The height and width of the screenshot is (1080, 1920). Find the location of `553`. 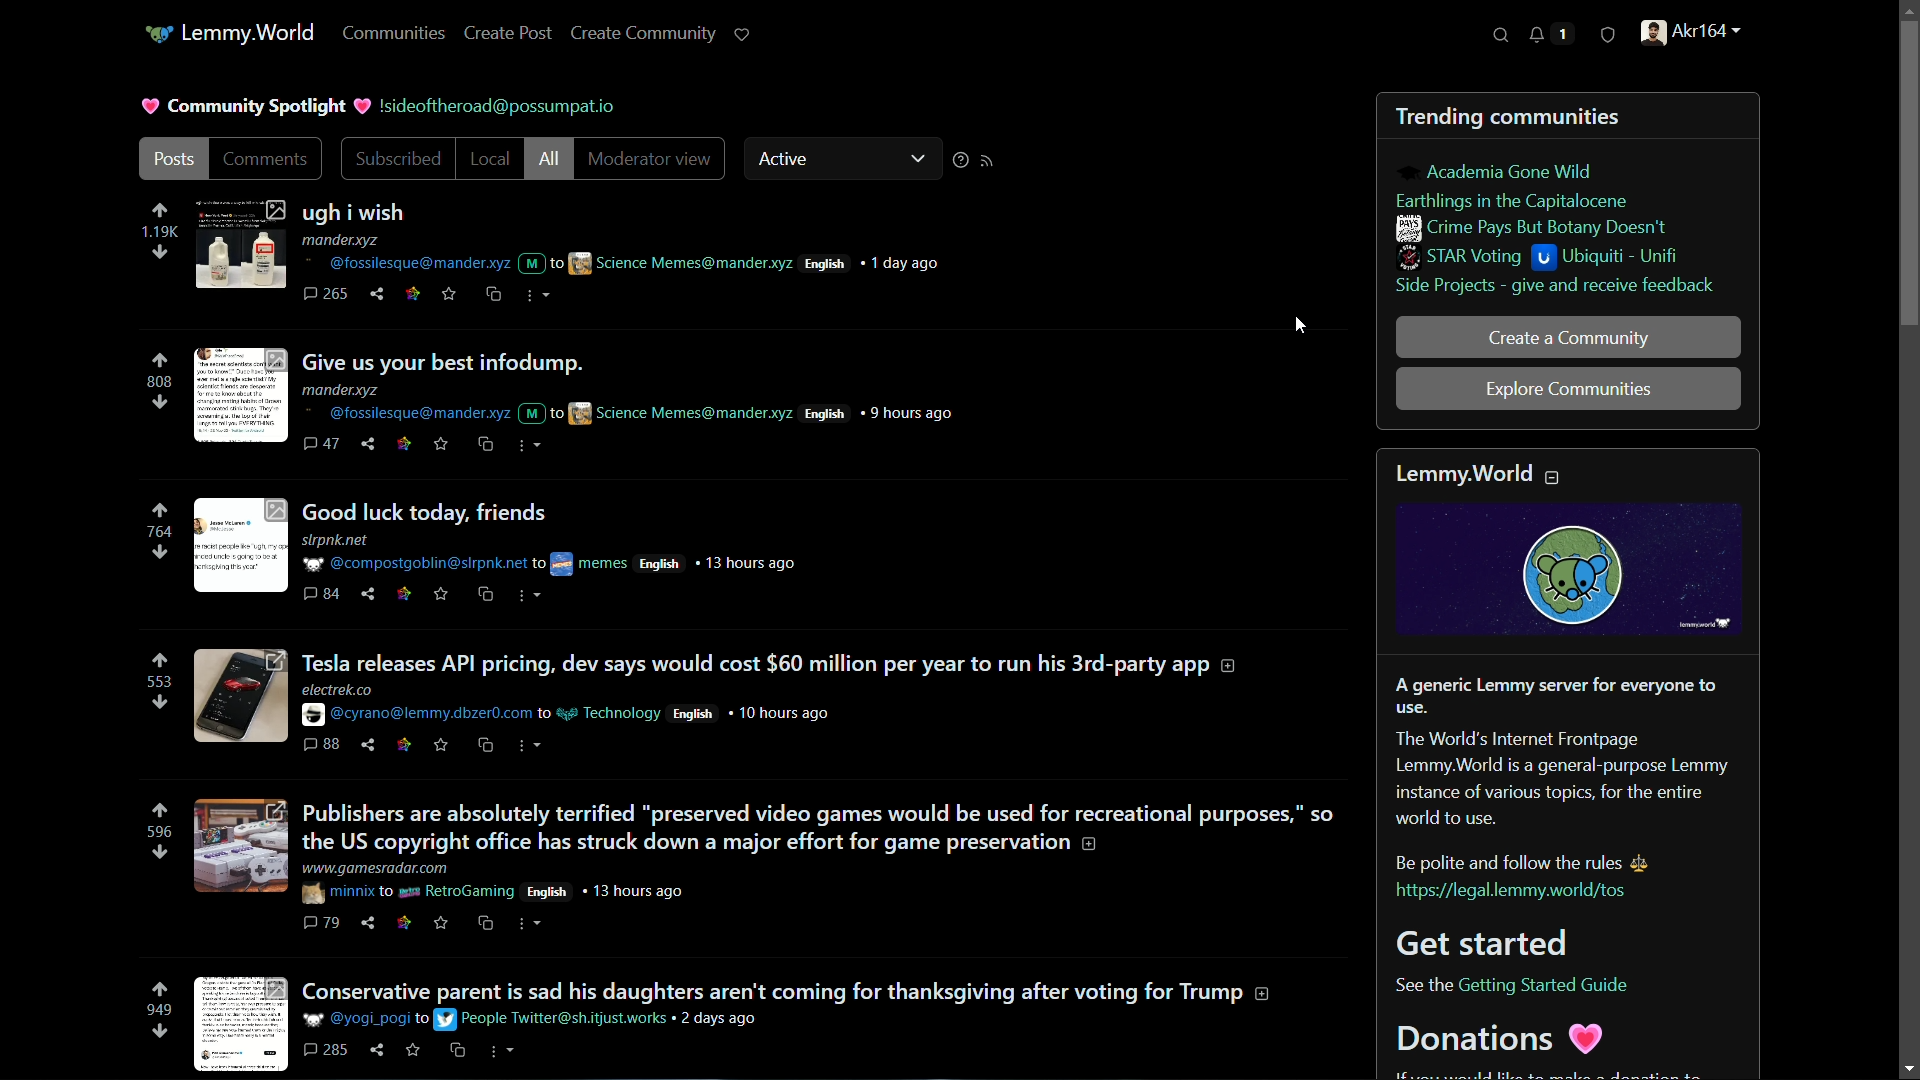

553 is located at coordinates (155, 682).